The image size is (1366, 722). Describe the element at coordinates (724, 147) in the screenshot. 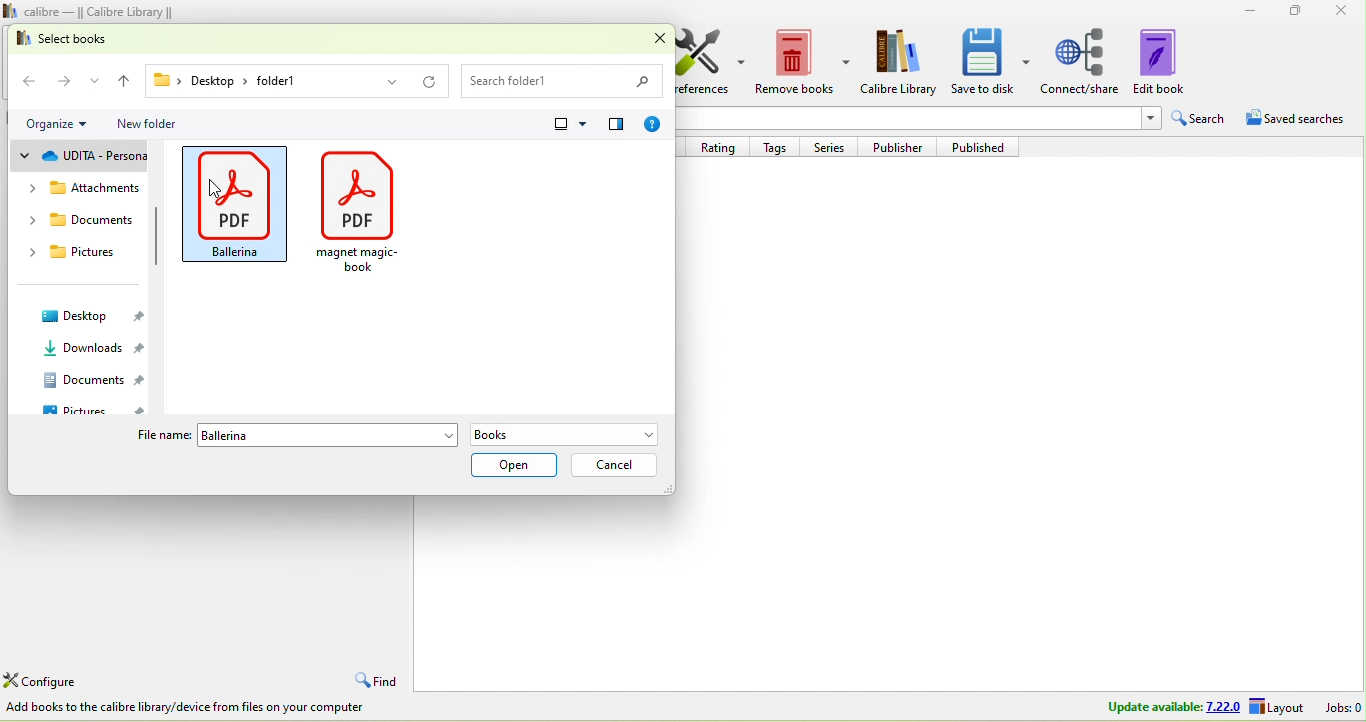

I see `rating` at that location.